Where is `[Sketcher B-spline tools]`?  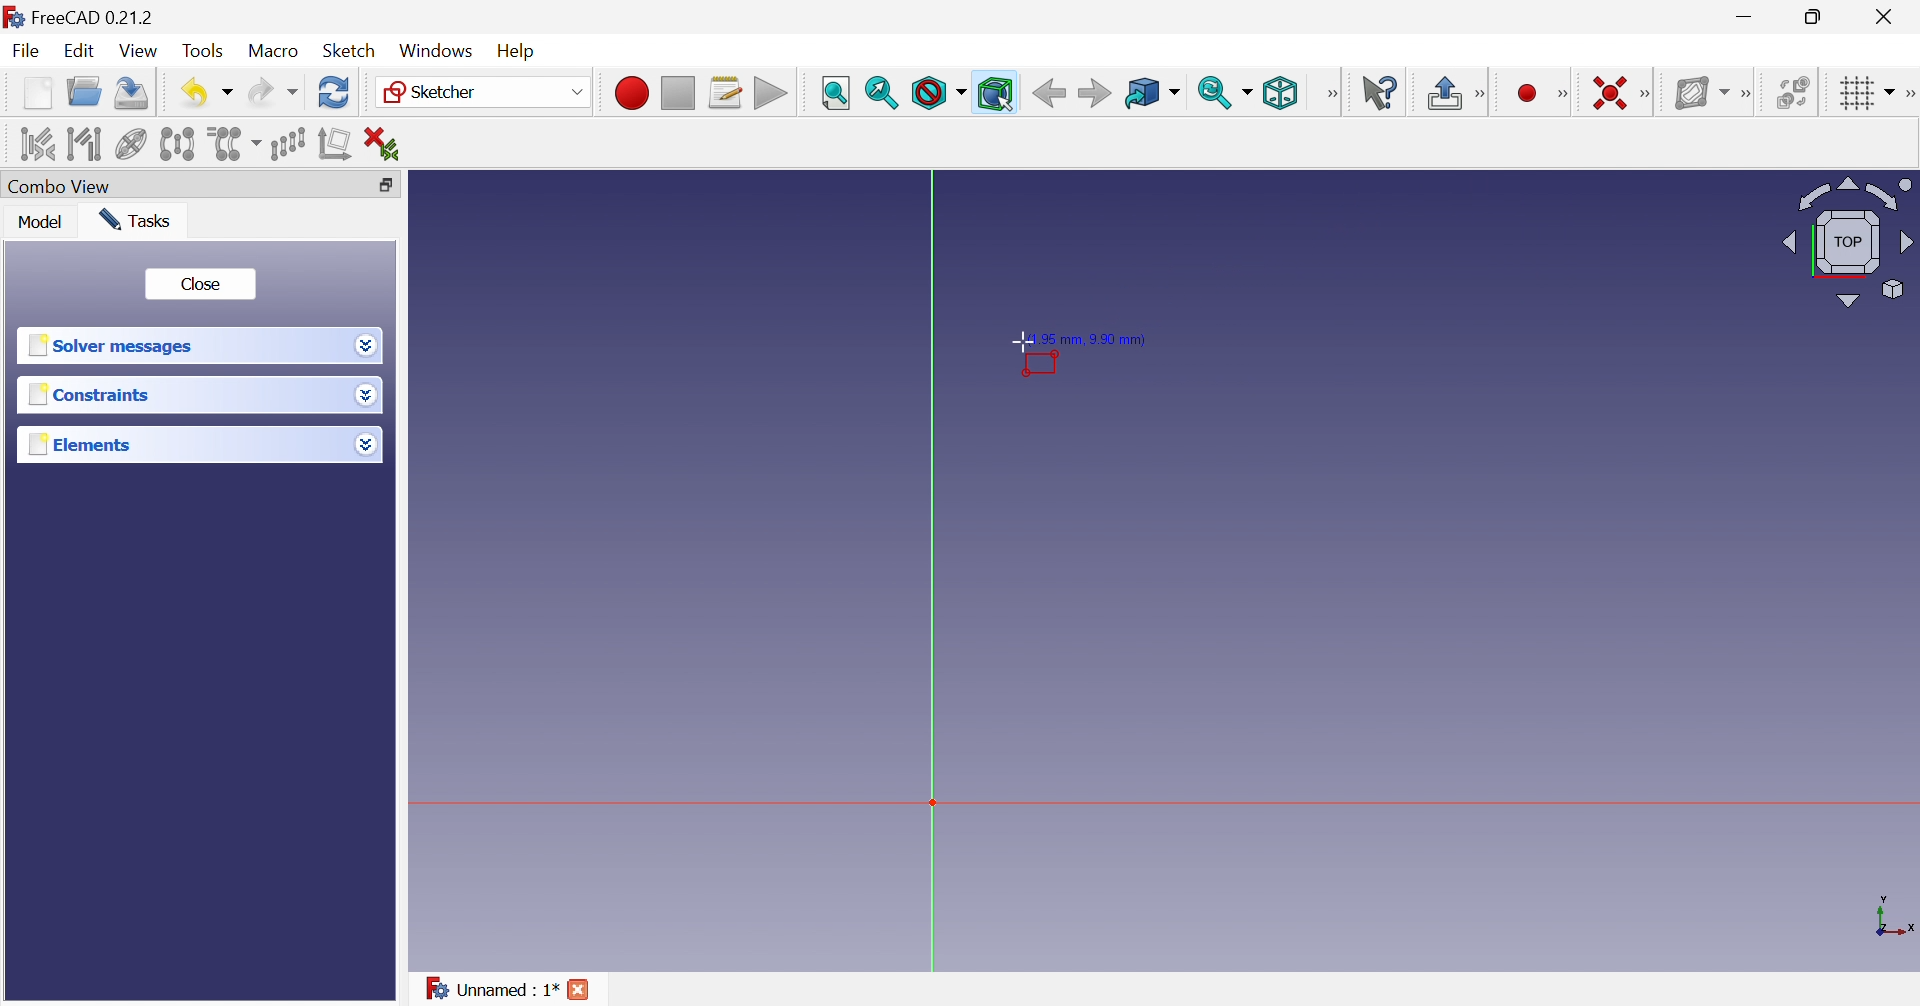 [Sketcher B-spline tools] is located at coordinates (1748, 96).